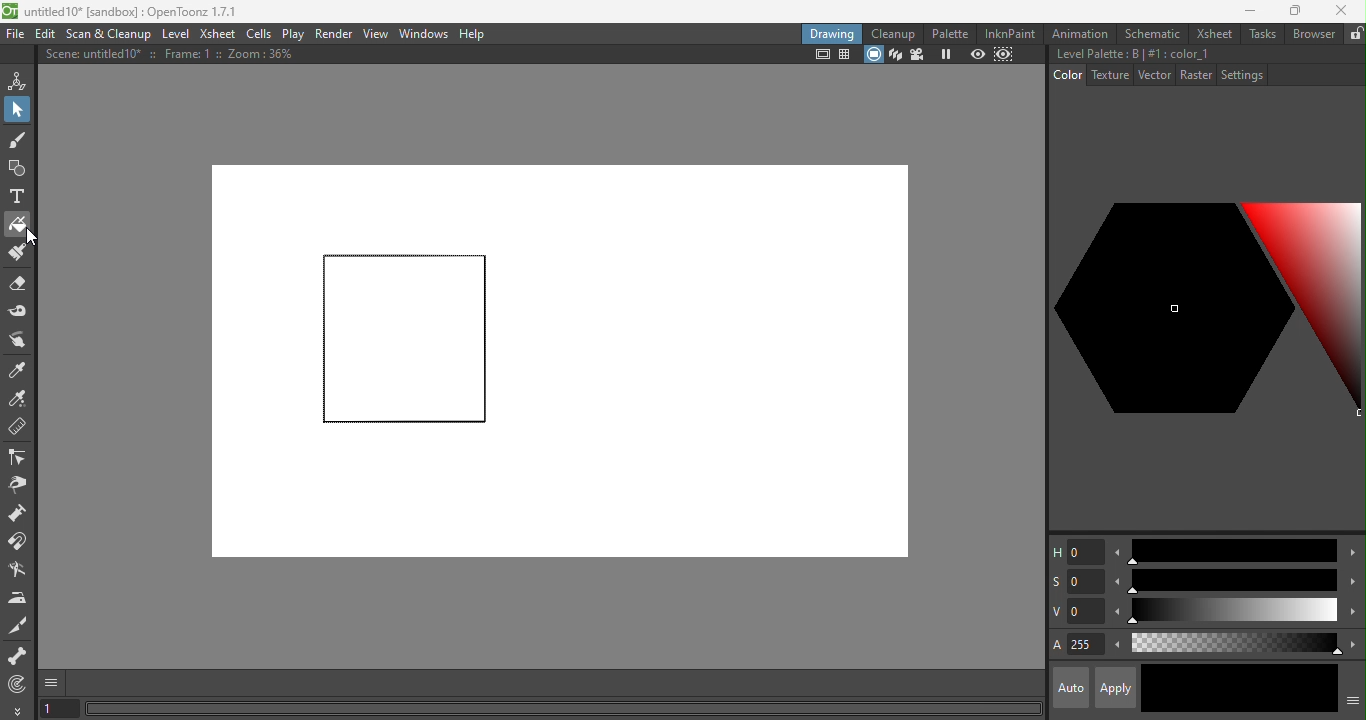 Image resolution: width=1366 pixels, height=720 pixels. What do you see at coordinates (178, 34) in the screenshot?
I see `Level` at bounding box center [178, 34].